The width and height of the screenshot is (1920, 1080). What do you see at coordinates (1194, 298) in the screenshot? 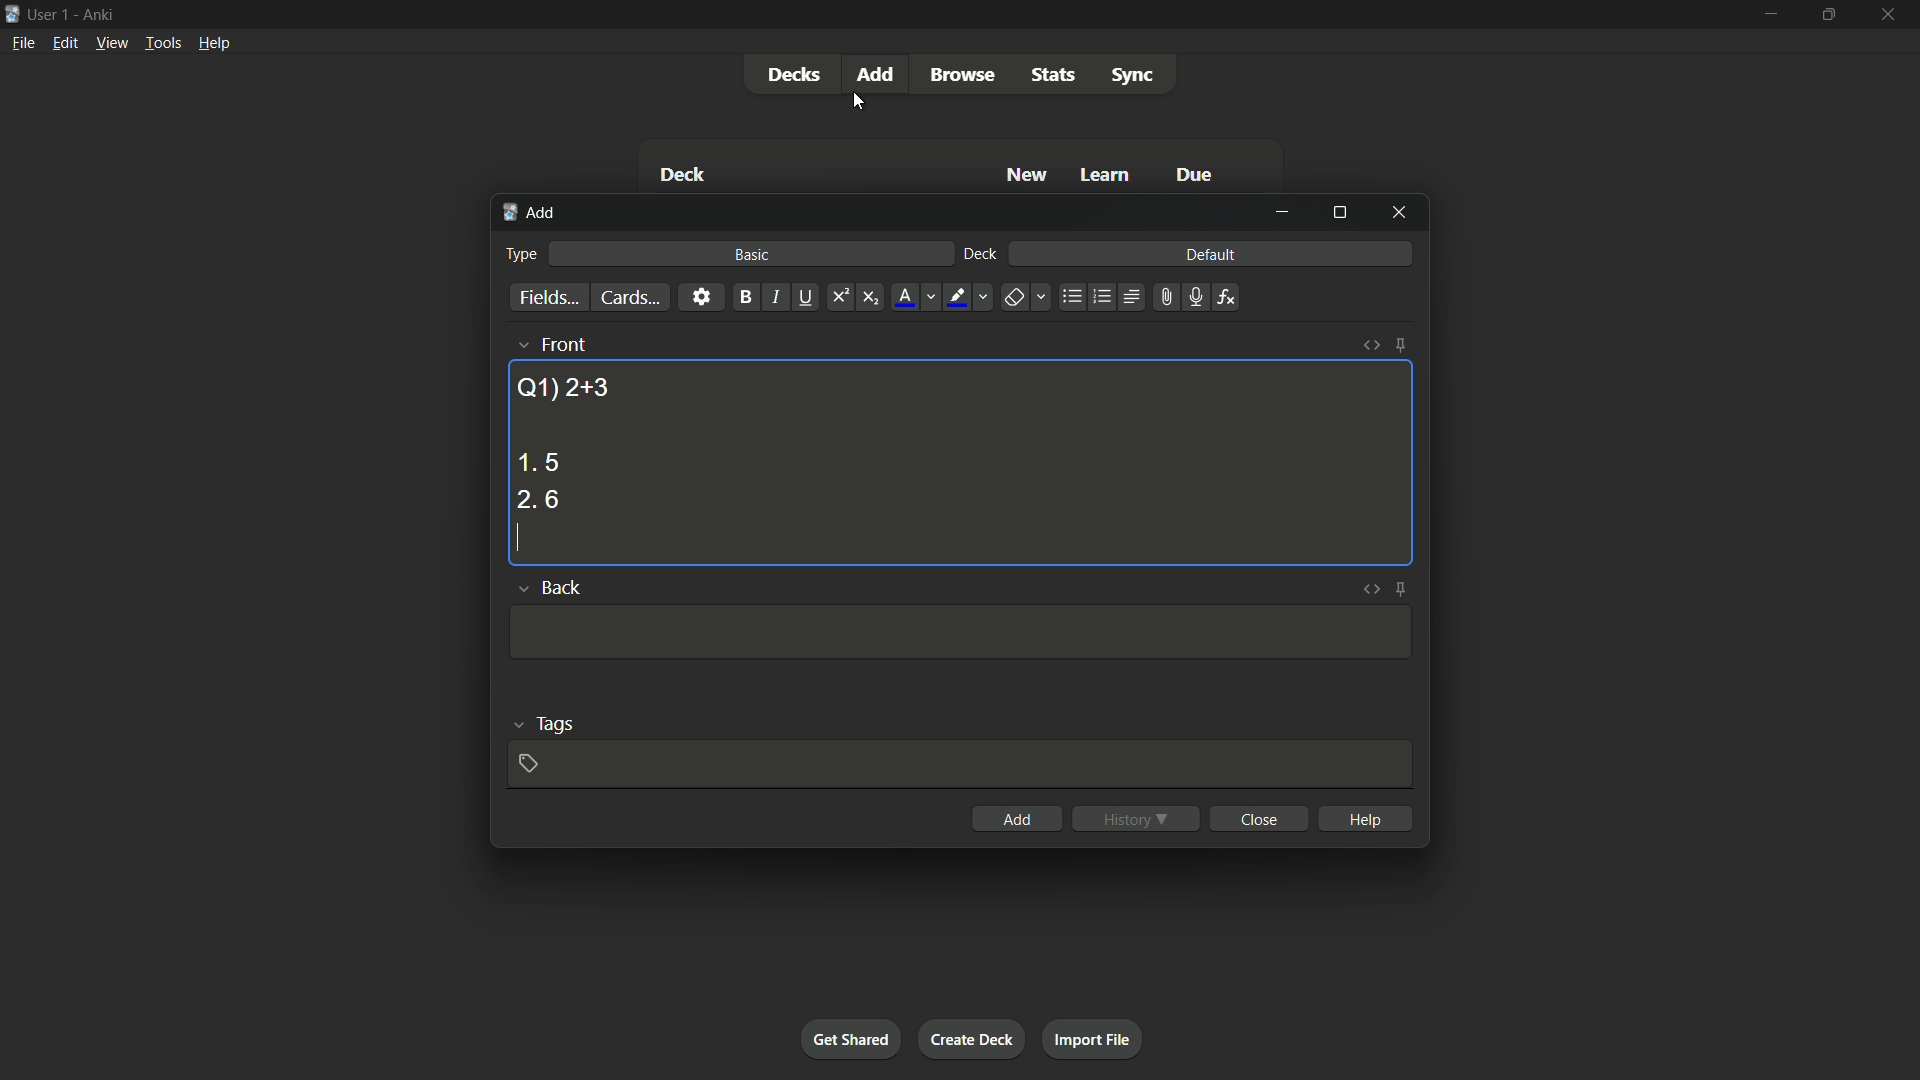
I see `record audio` at bounding box center [1194, 298].